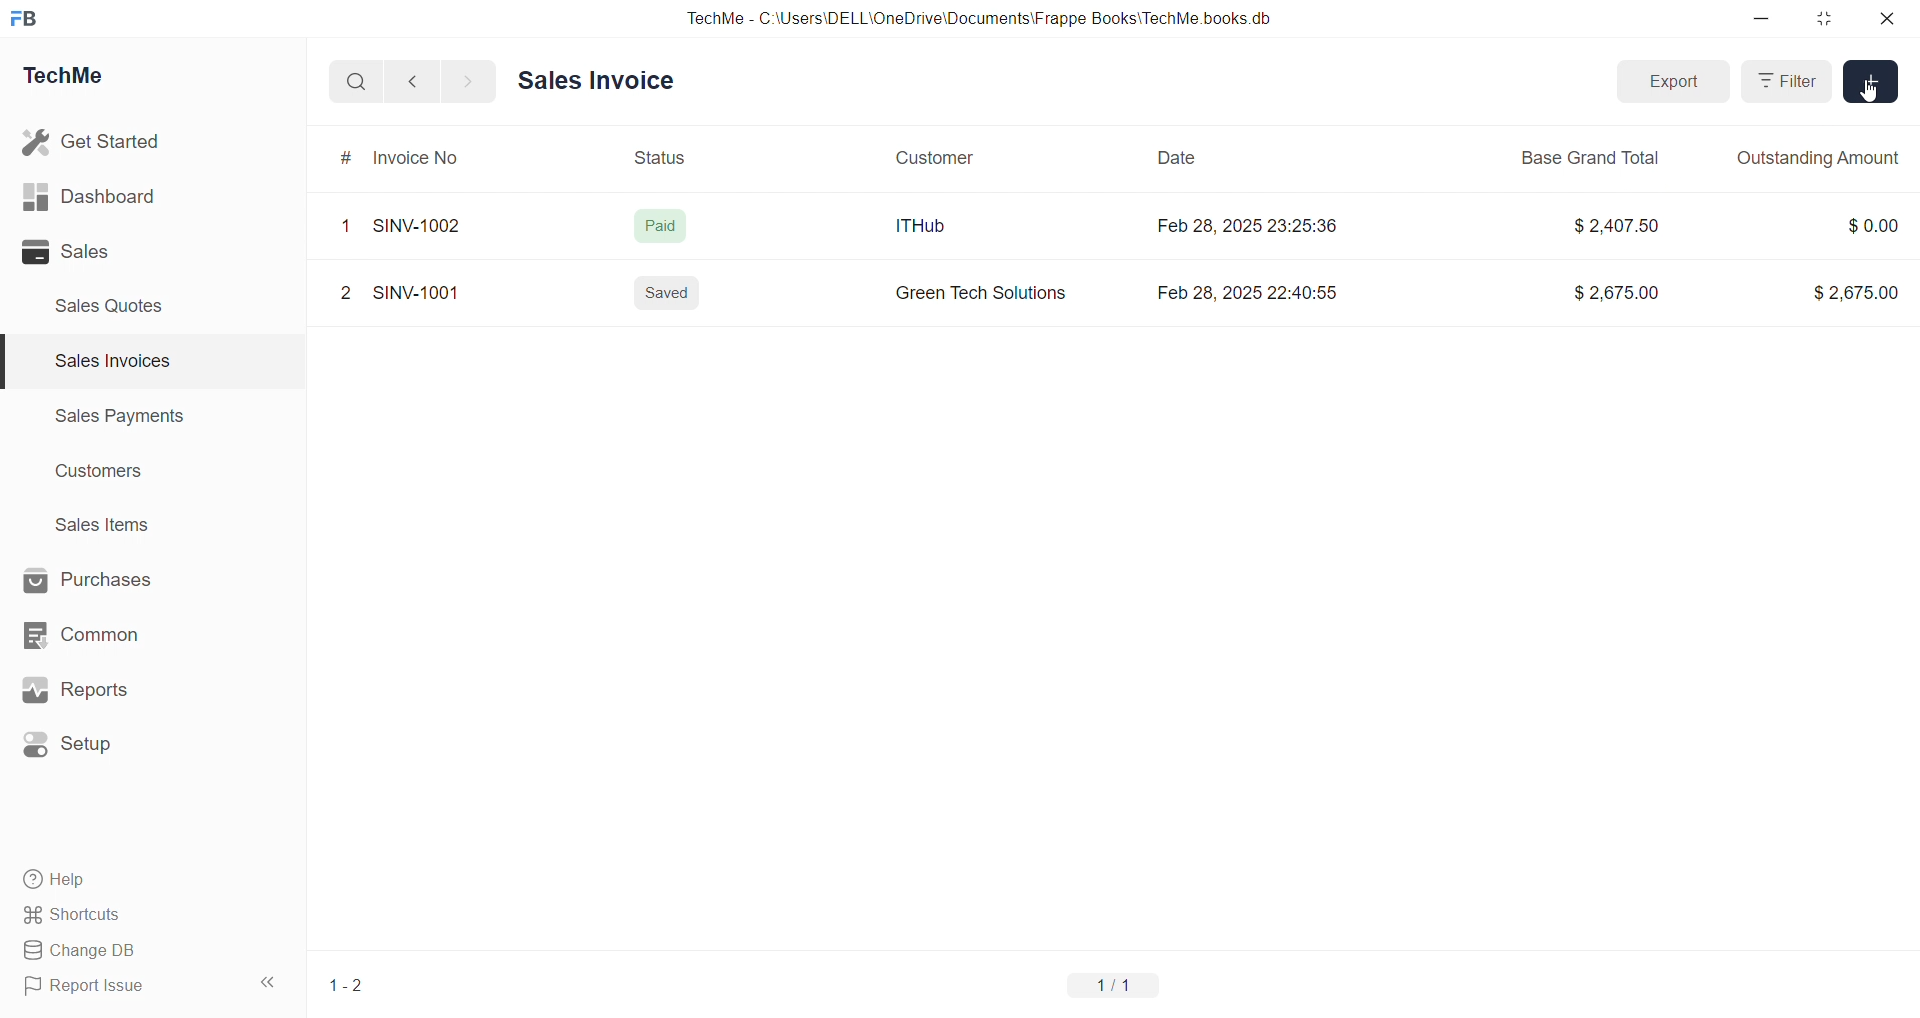 This screenshot has height=1018, width=1920. I want to click on ws Reports, so click(94, 690).